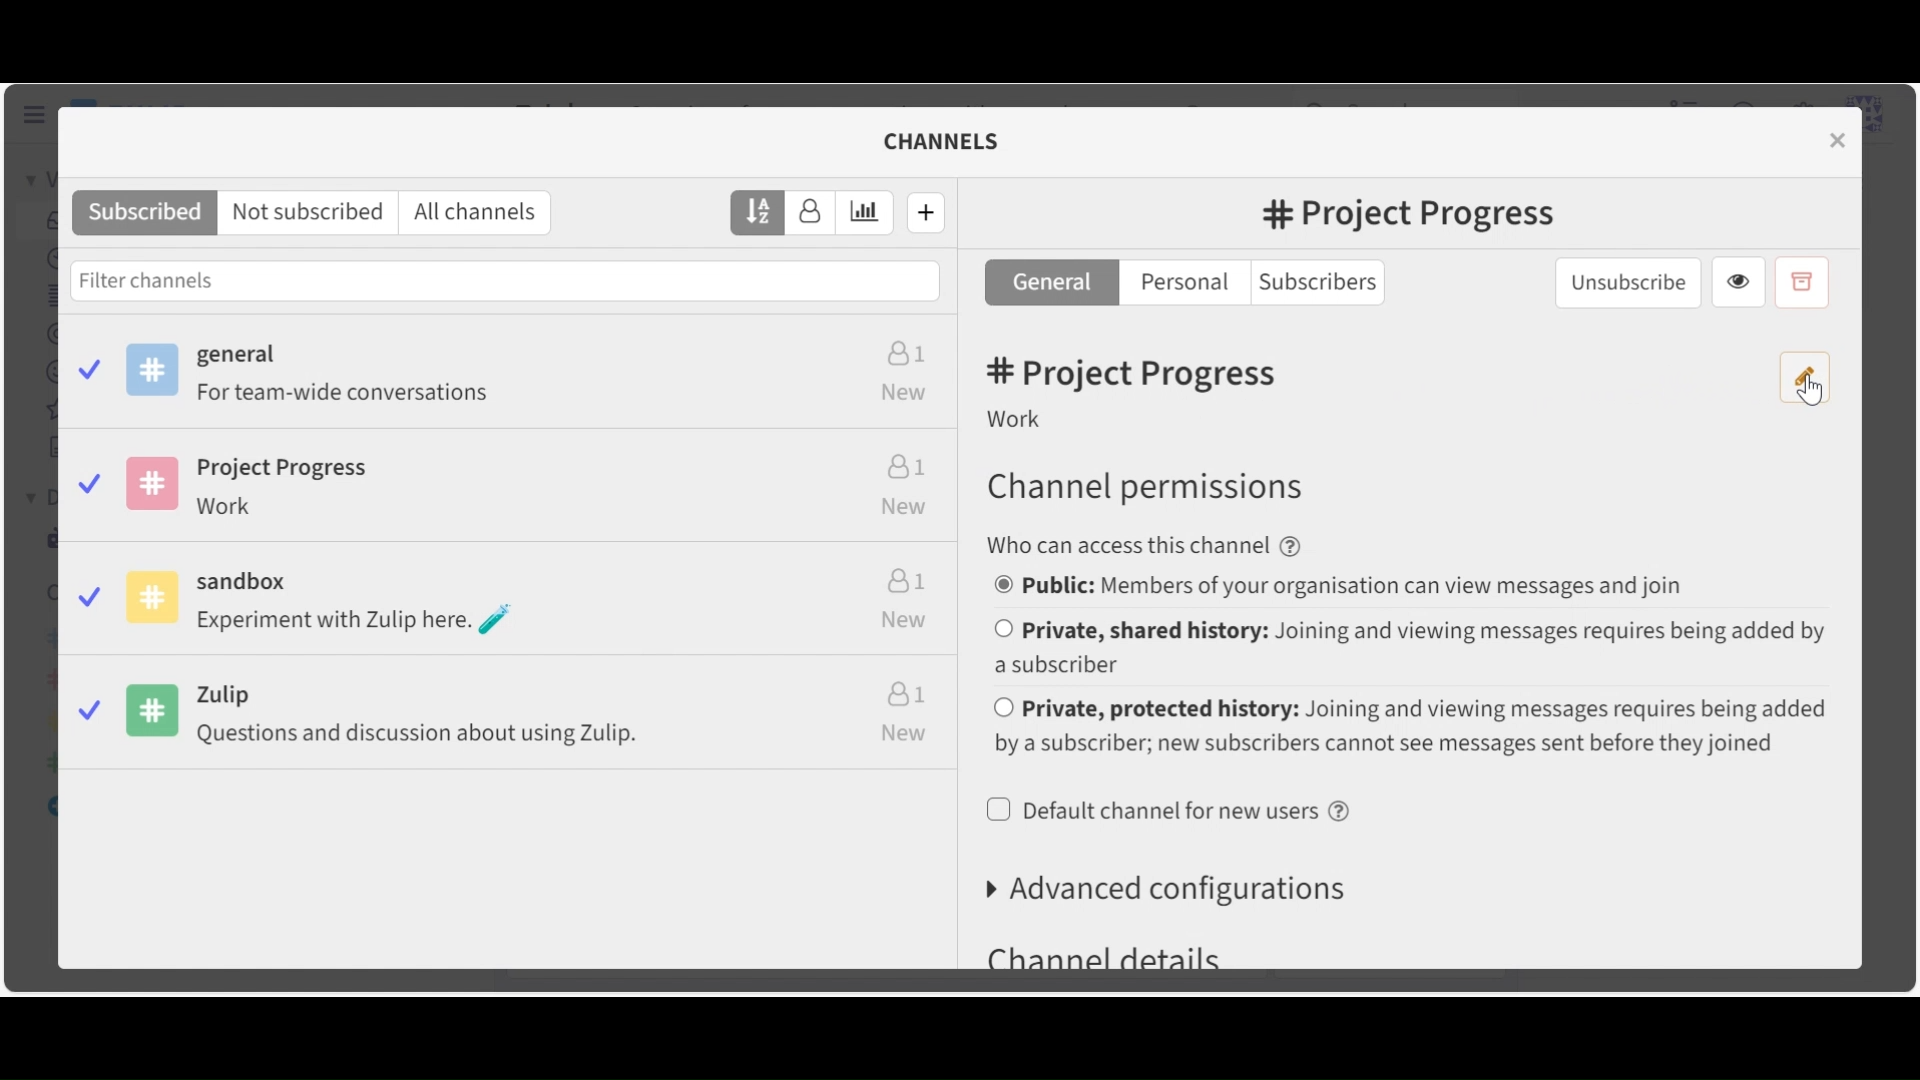  I want to click on project progress, so click(501, 482).